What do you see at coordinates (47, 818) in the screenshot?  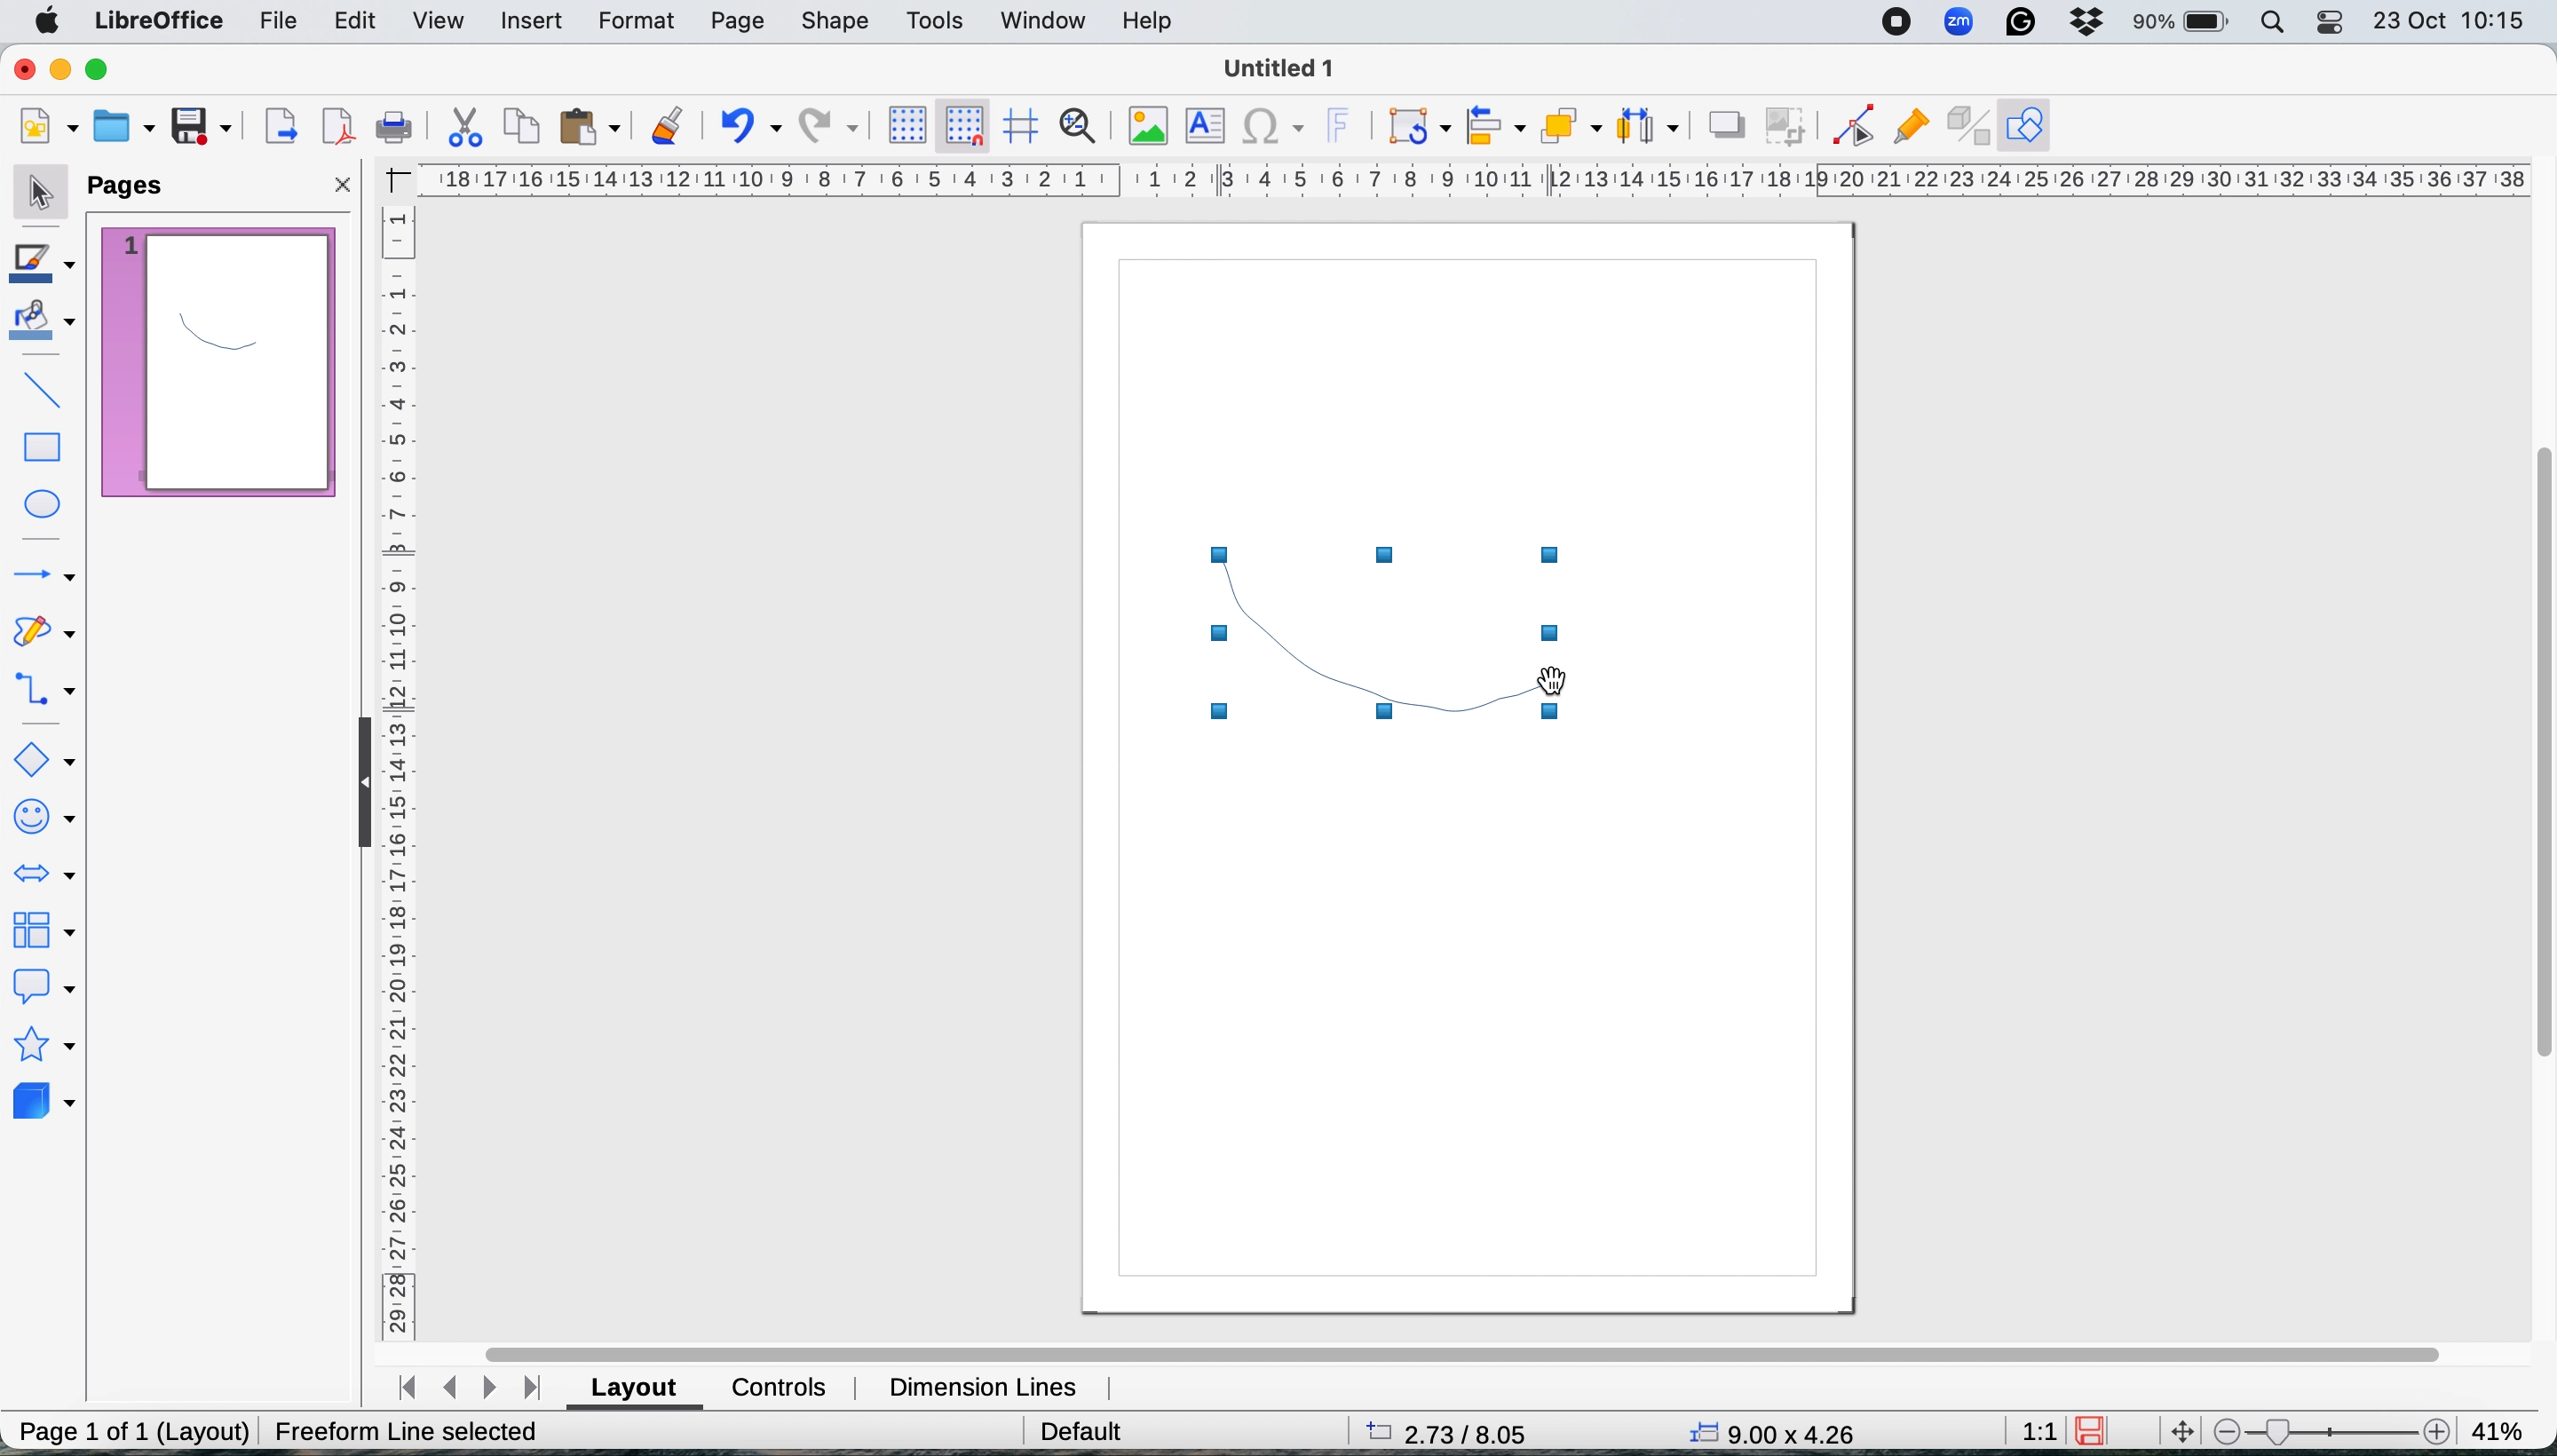 I see `symbol shapes` at bounding box center [47, 818].